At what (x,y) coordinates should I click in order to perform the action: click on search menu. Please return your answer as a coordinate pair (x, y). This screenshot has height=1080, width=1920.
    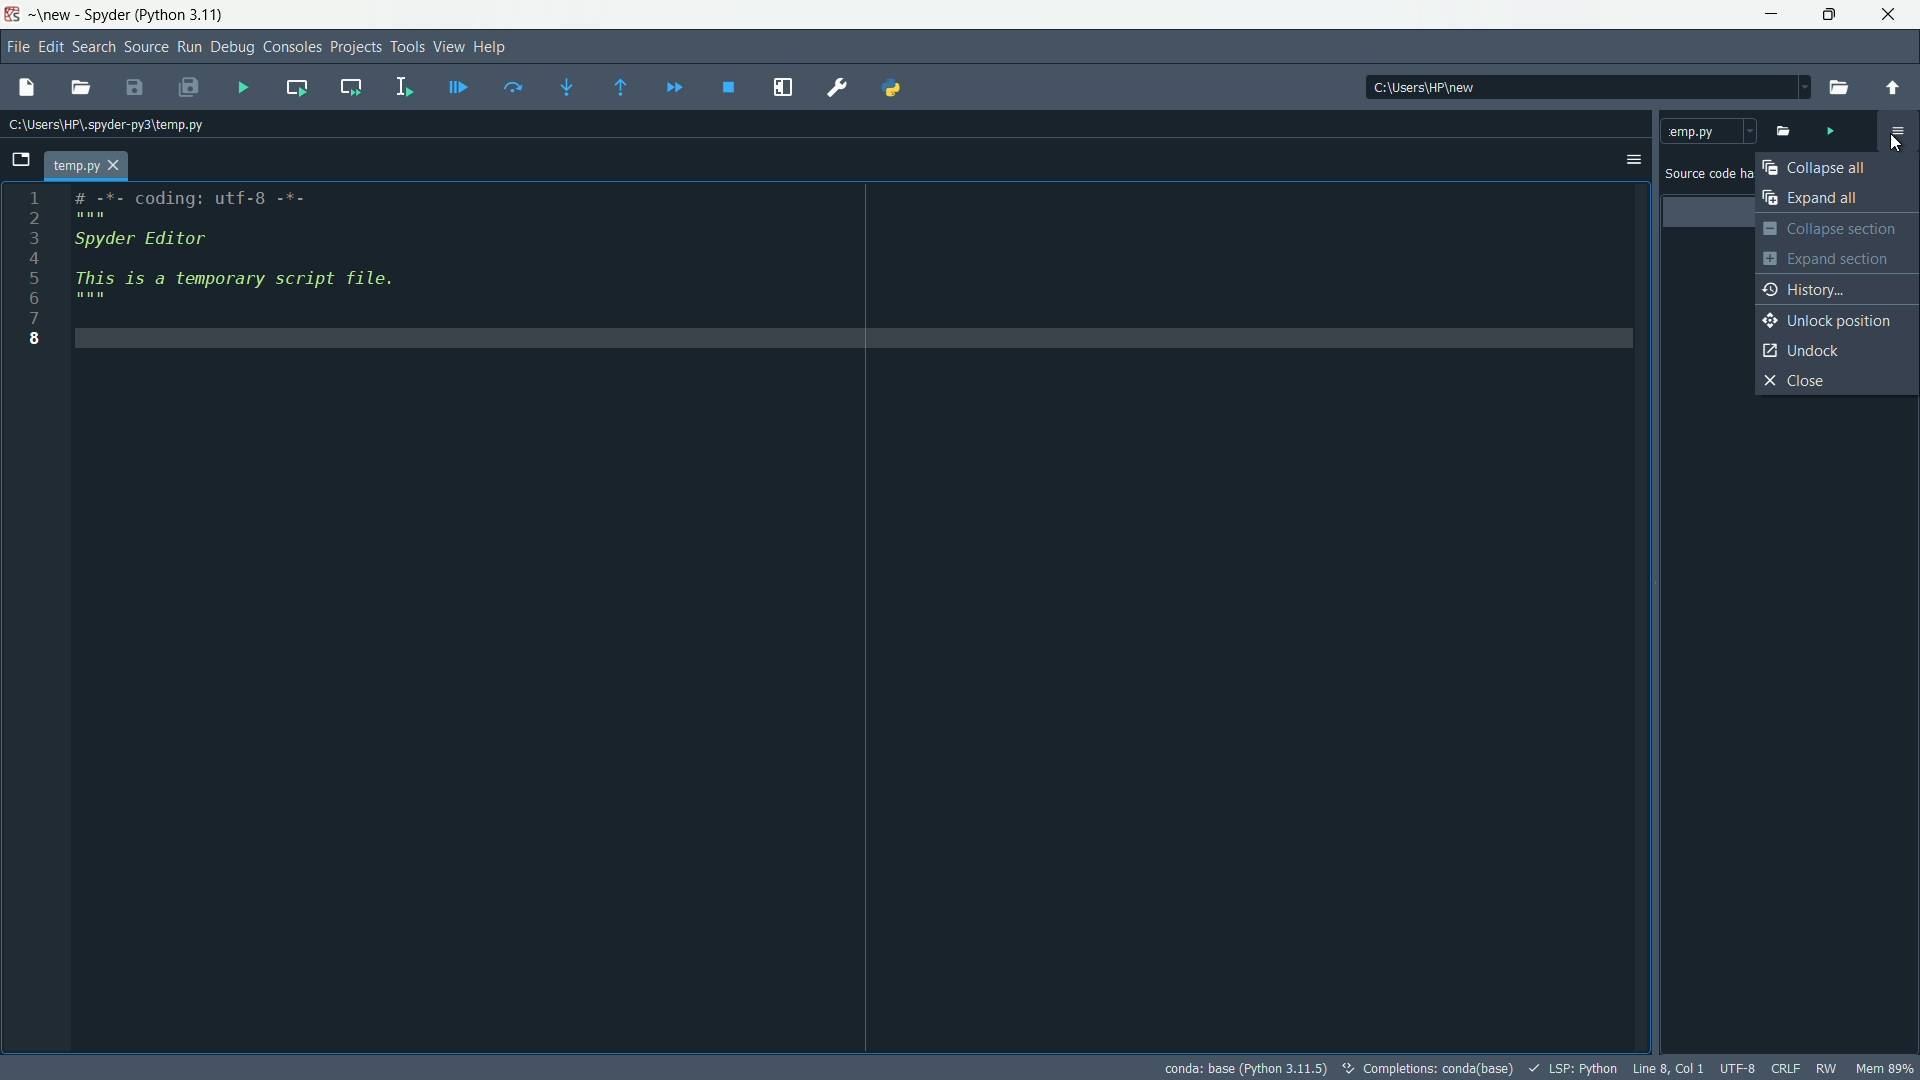
    Looking at the image, I should click on (93, 47).